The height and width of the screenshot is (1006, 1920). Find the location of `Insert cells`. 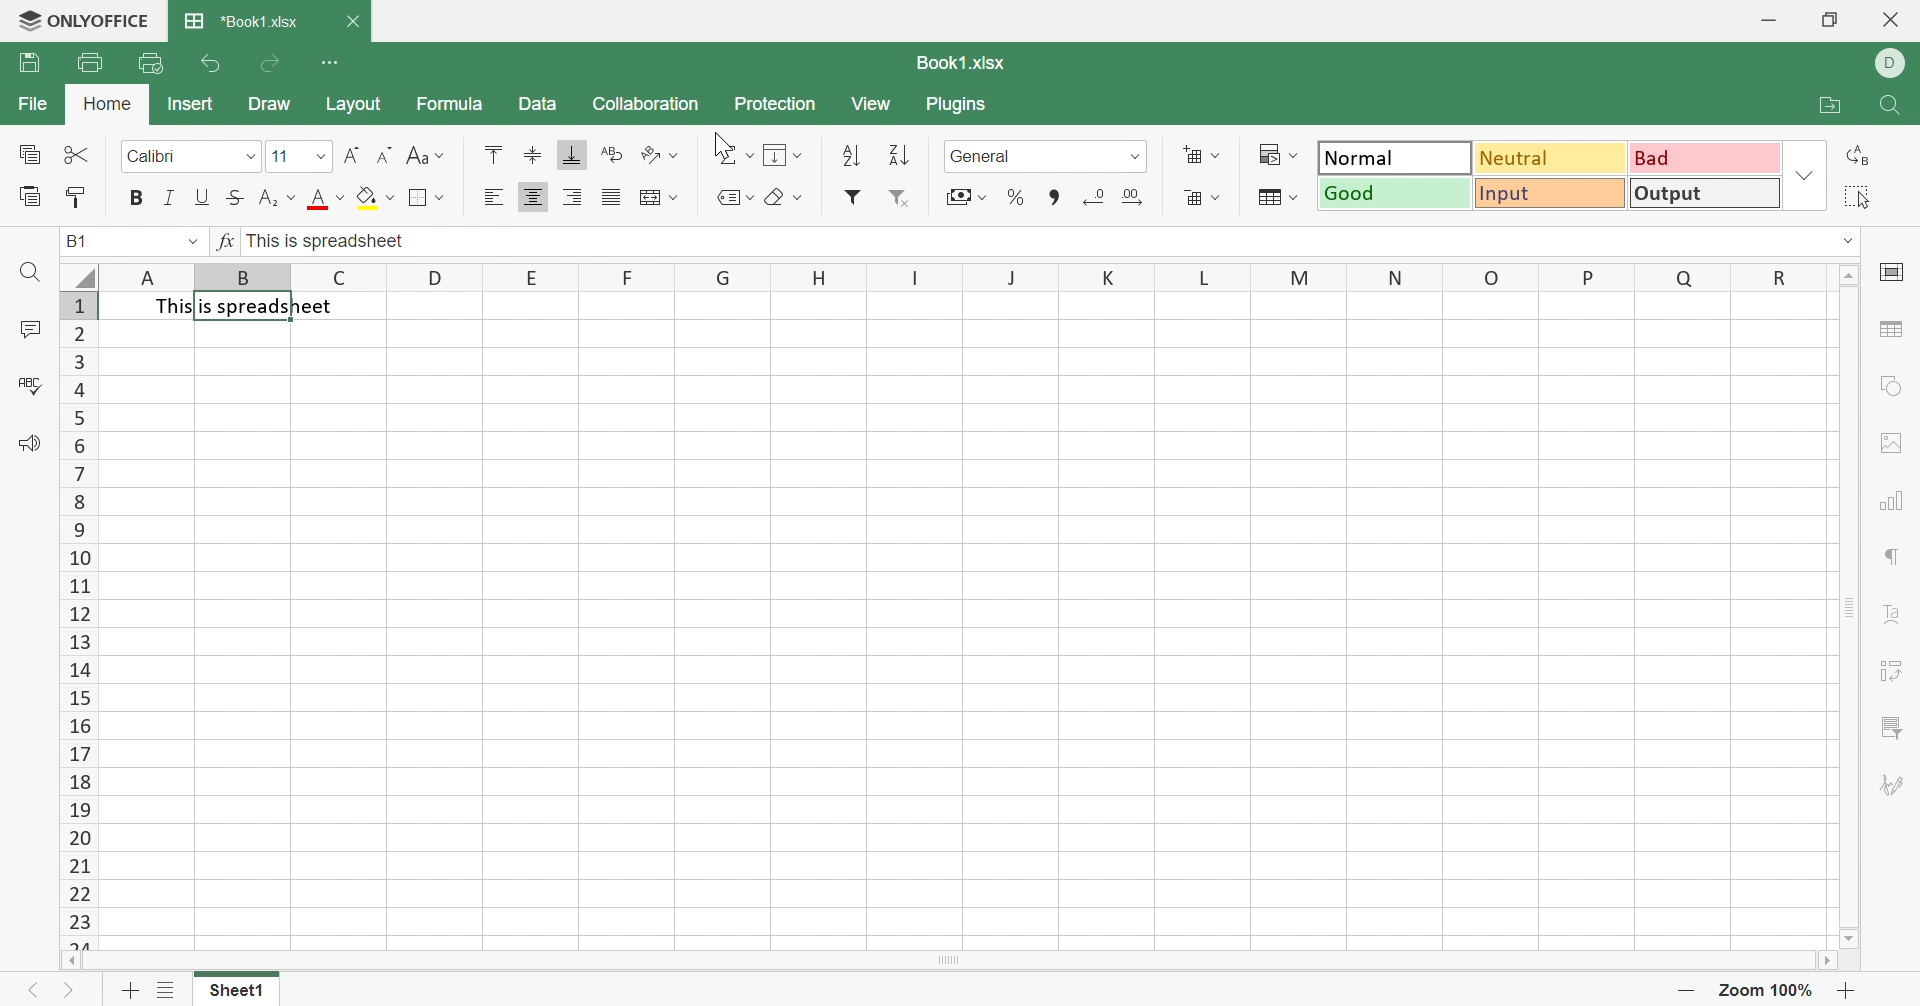

Insert cells is located at coordinates (1188, 152).